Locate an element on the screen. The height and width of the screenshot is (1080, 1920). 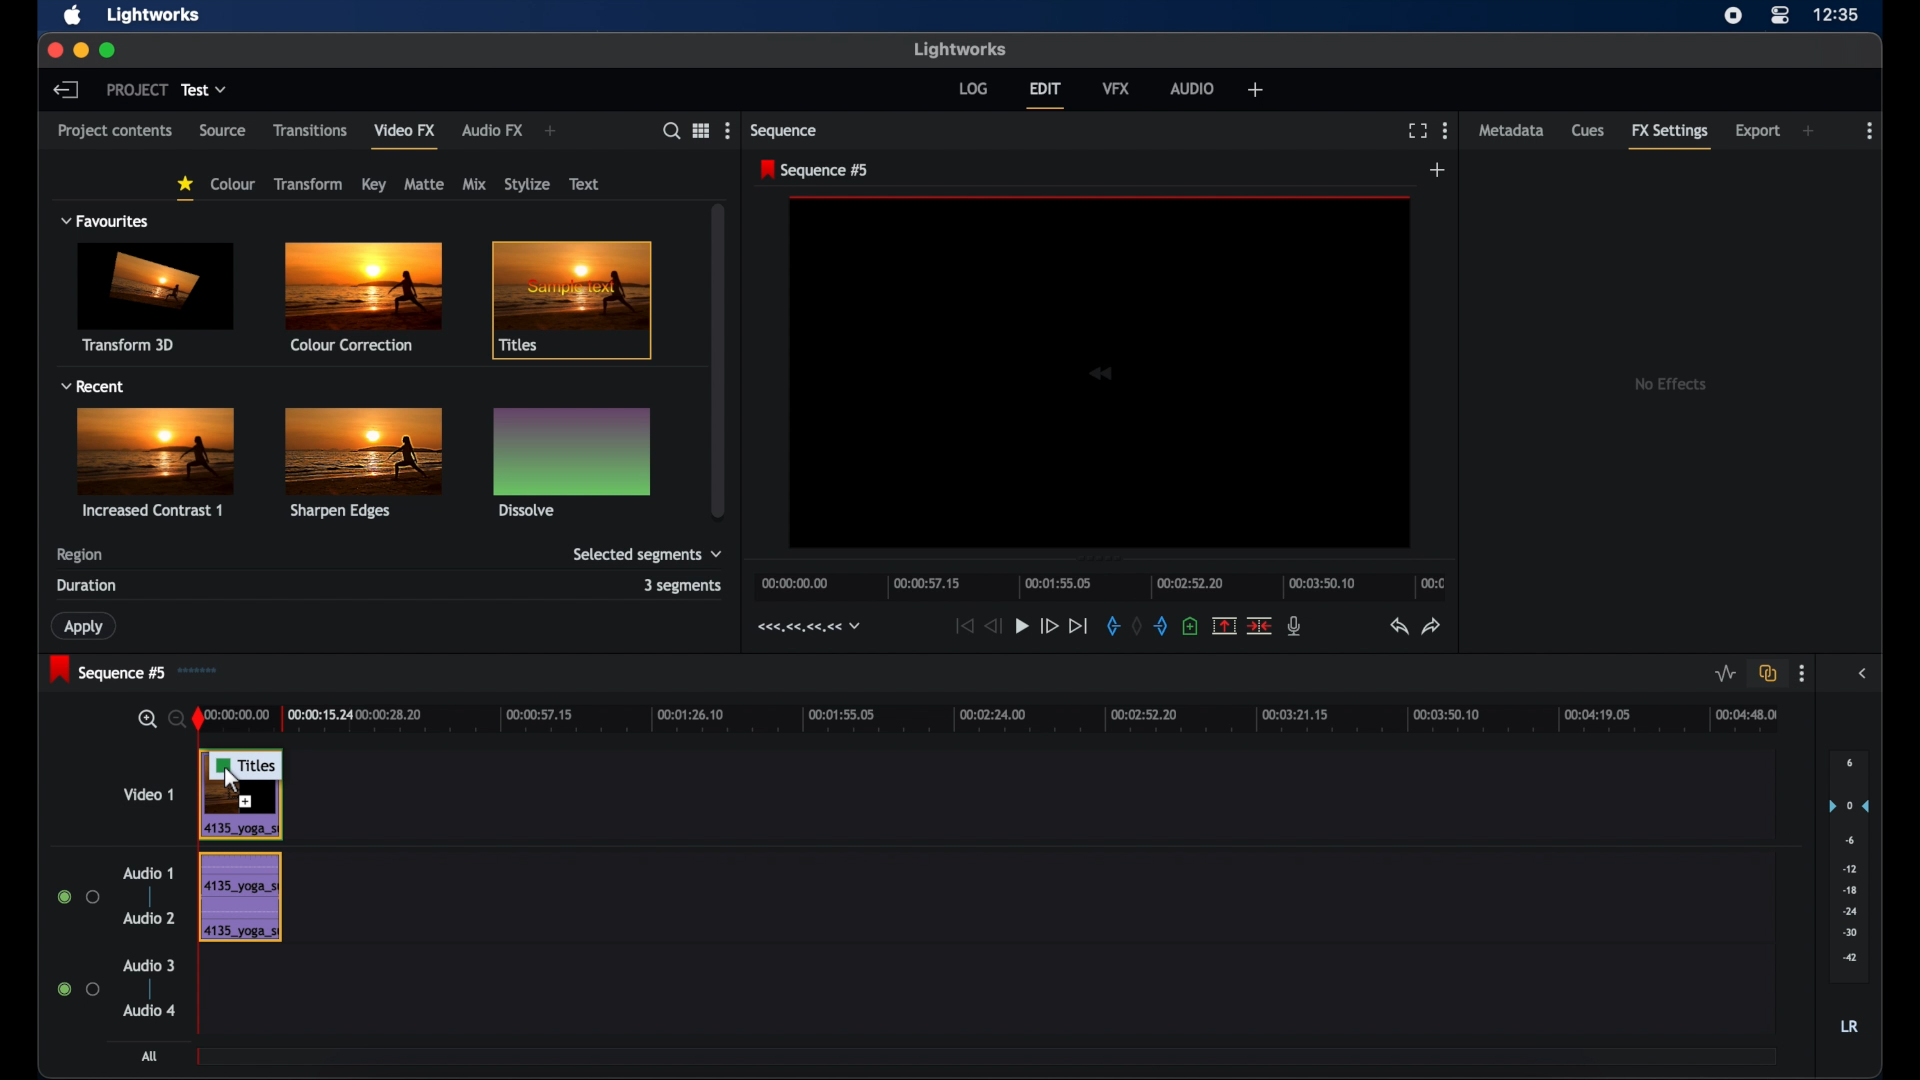
audio track is located at coordinates (240, 897).